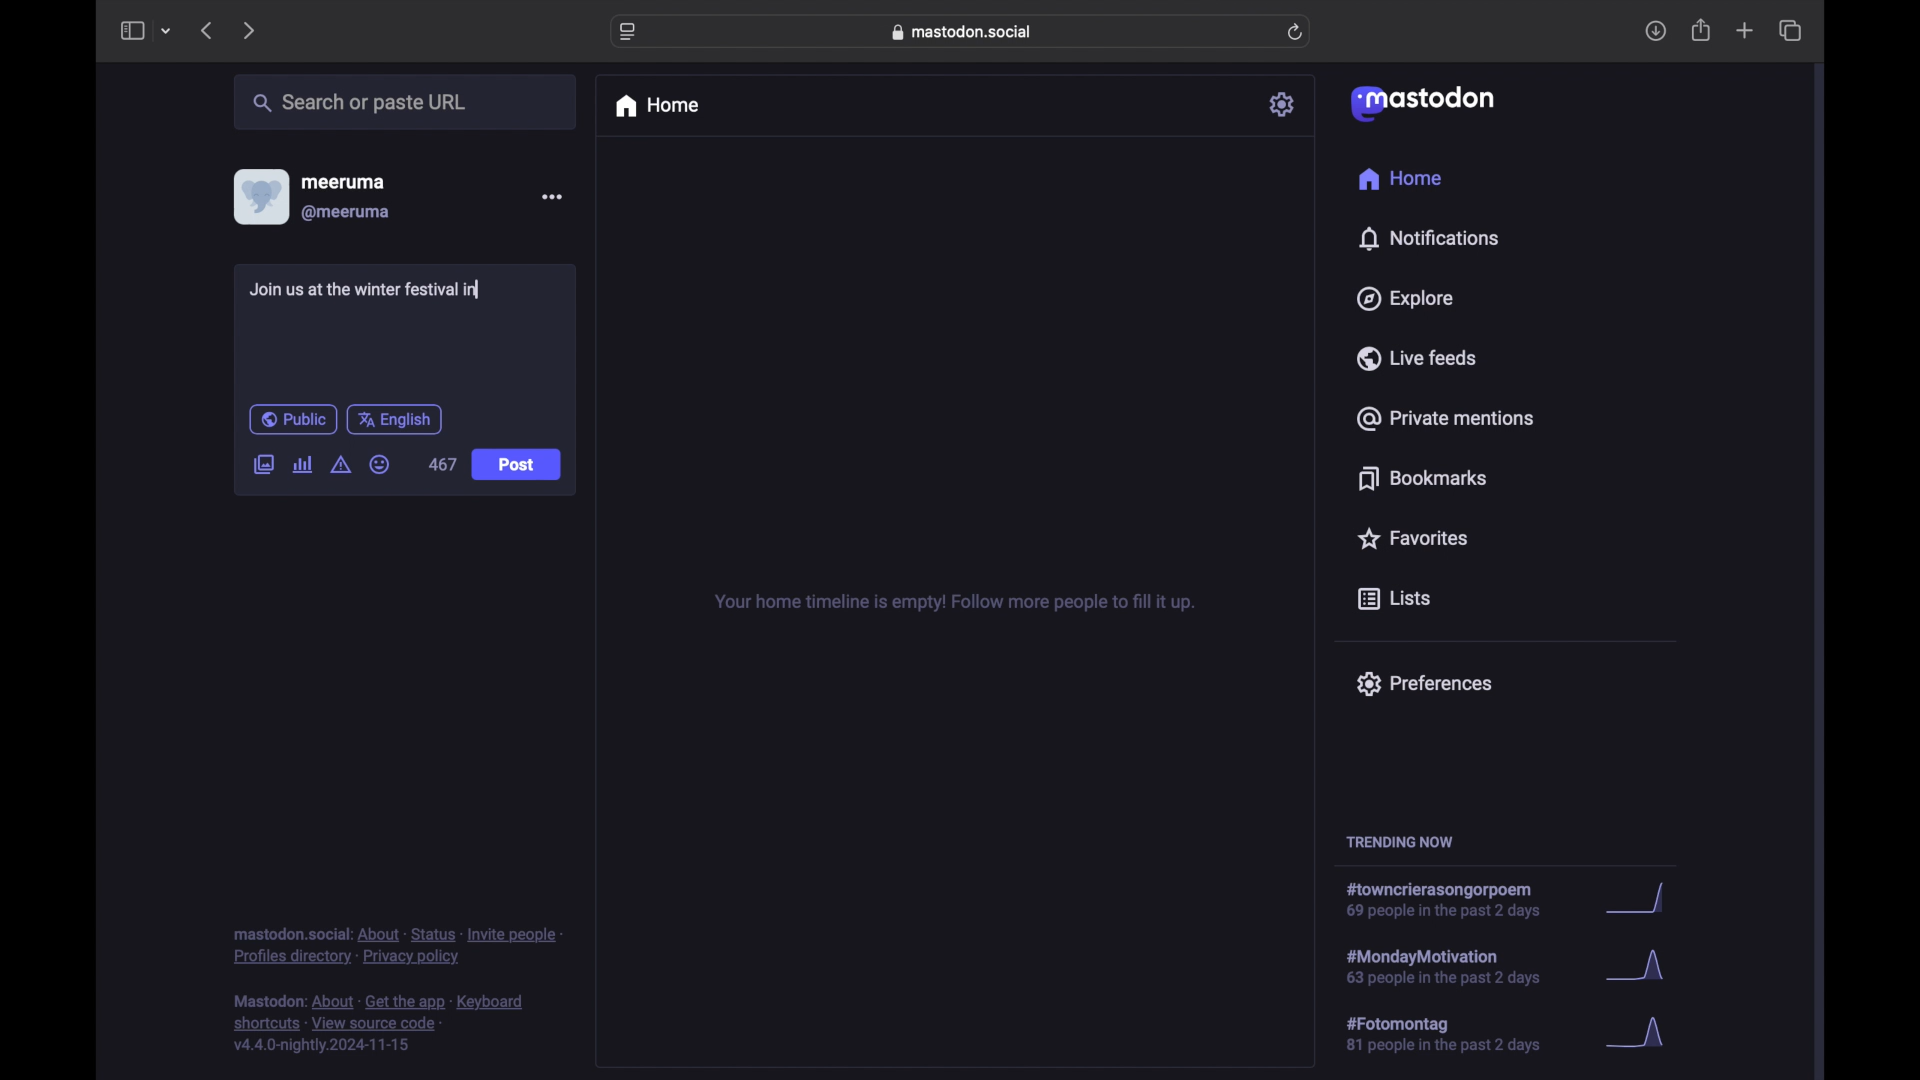 The image size is (1920, 1080). Describe the element at coordinates (1702, 31) in the screenshot. I see `share` at that location.